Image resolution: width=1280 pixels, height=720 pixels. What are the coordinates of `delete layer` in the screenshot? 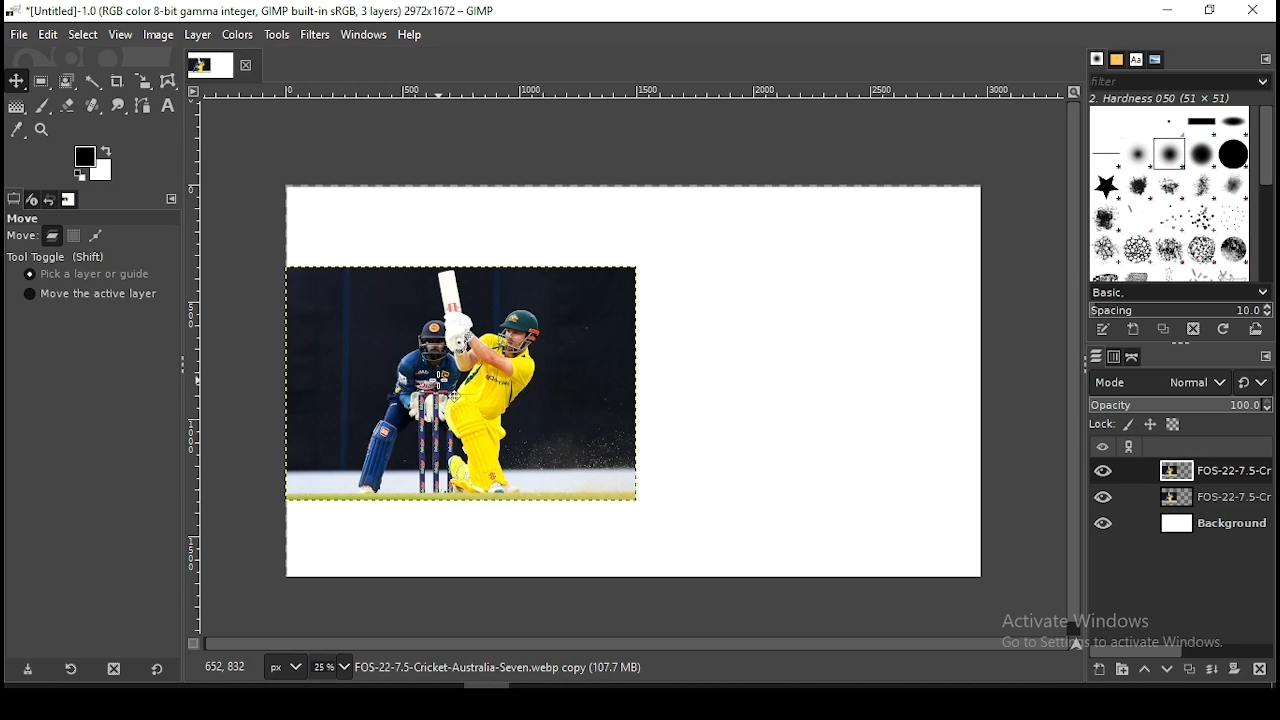 It's located at (1260, 669).